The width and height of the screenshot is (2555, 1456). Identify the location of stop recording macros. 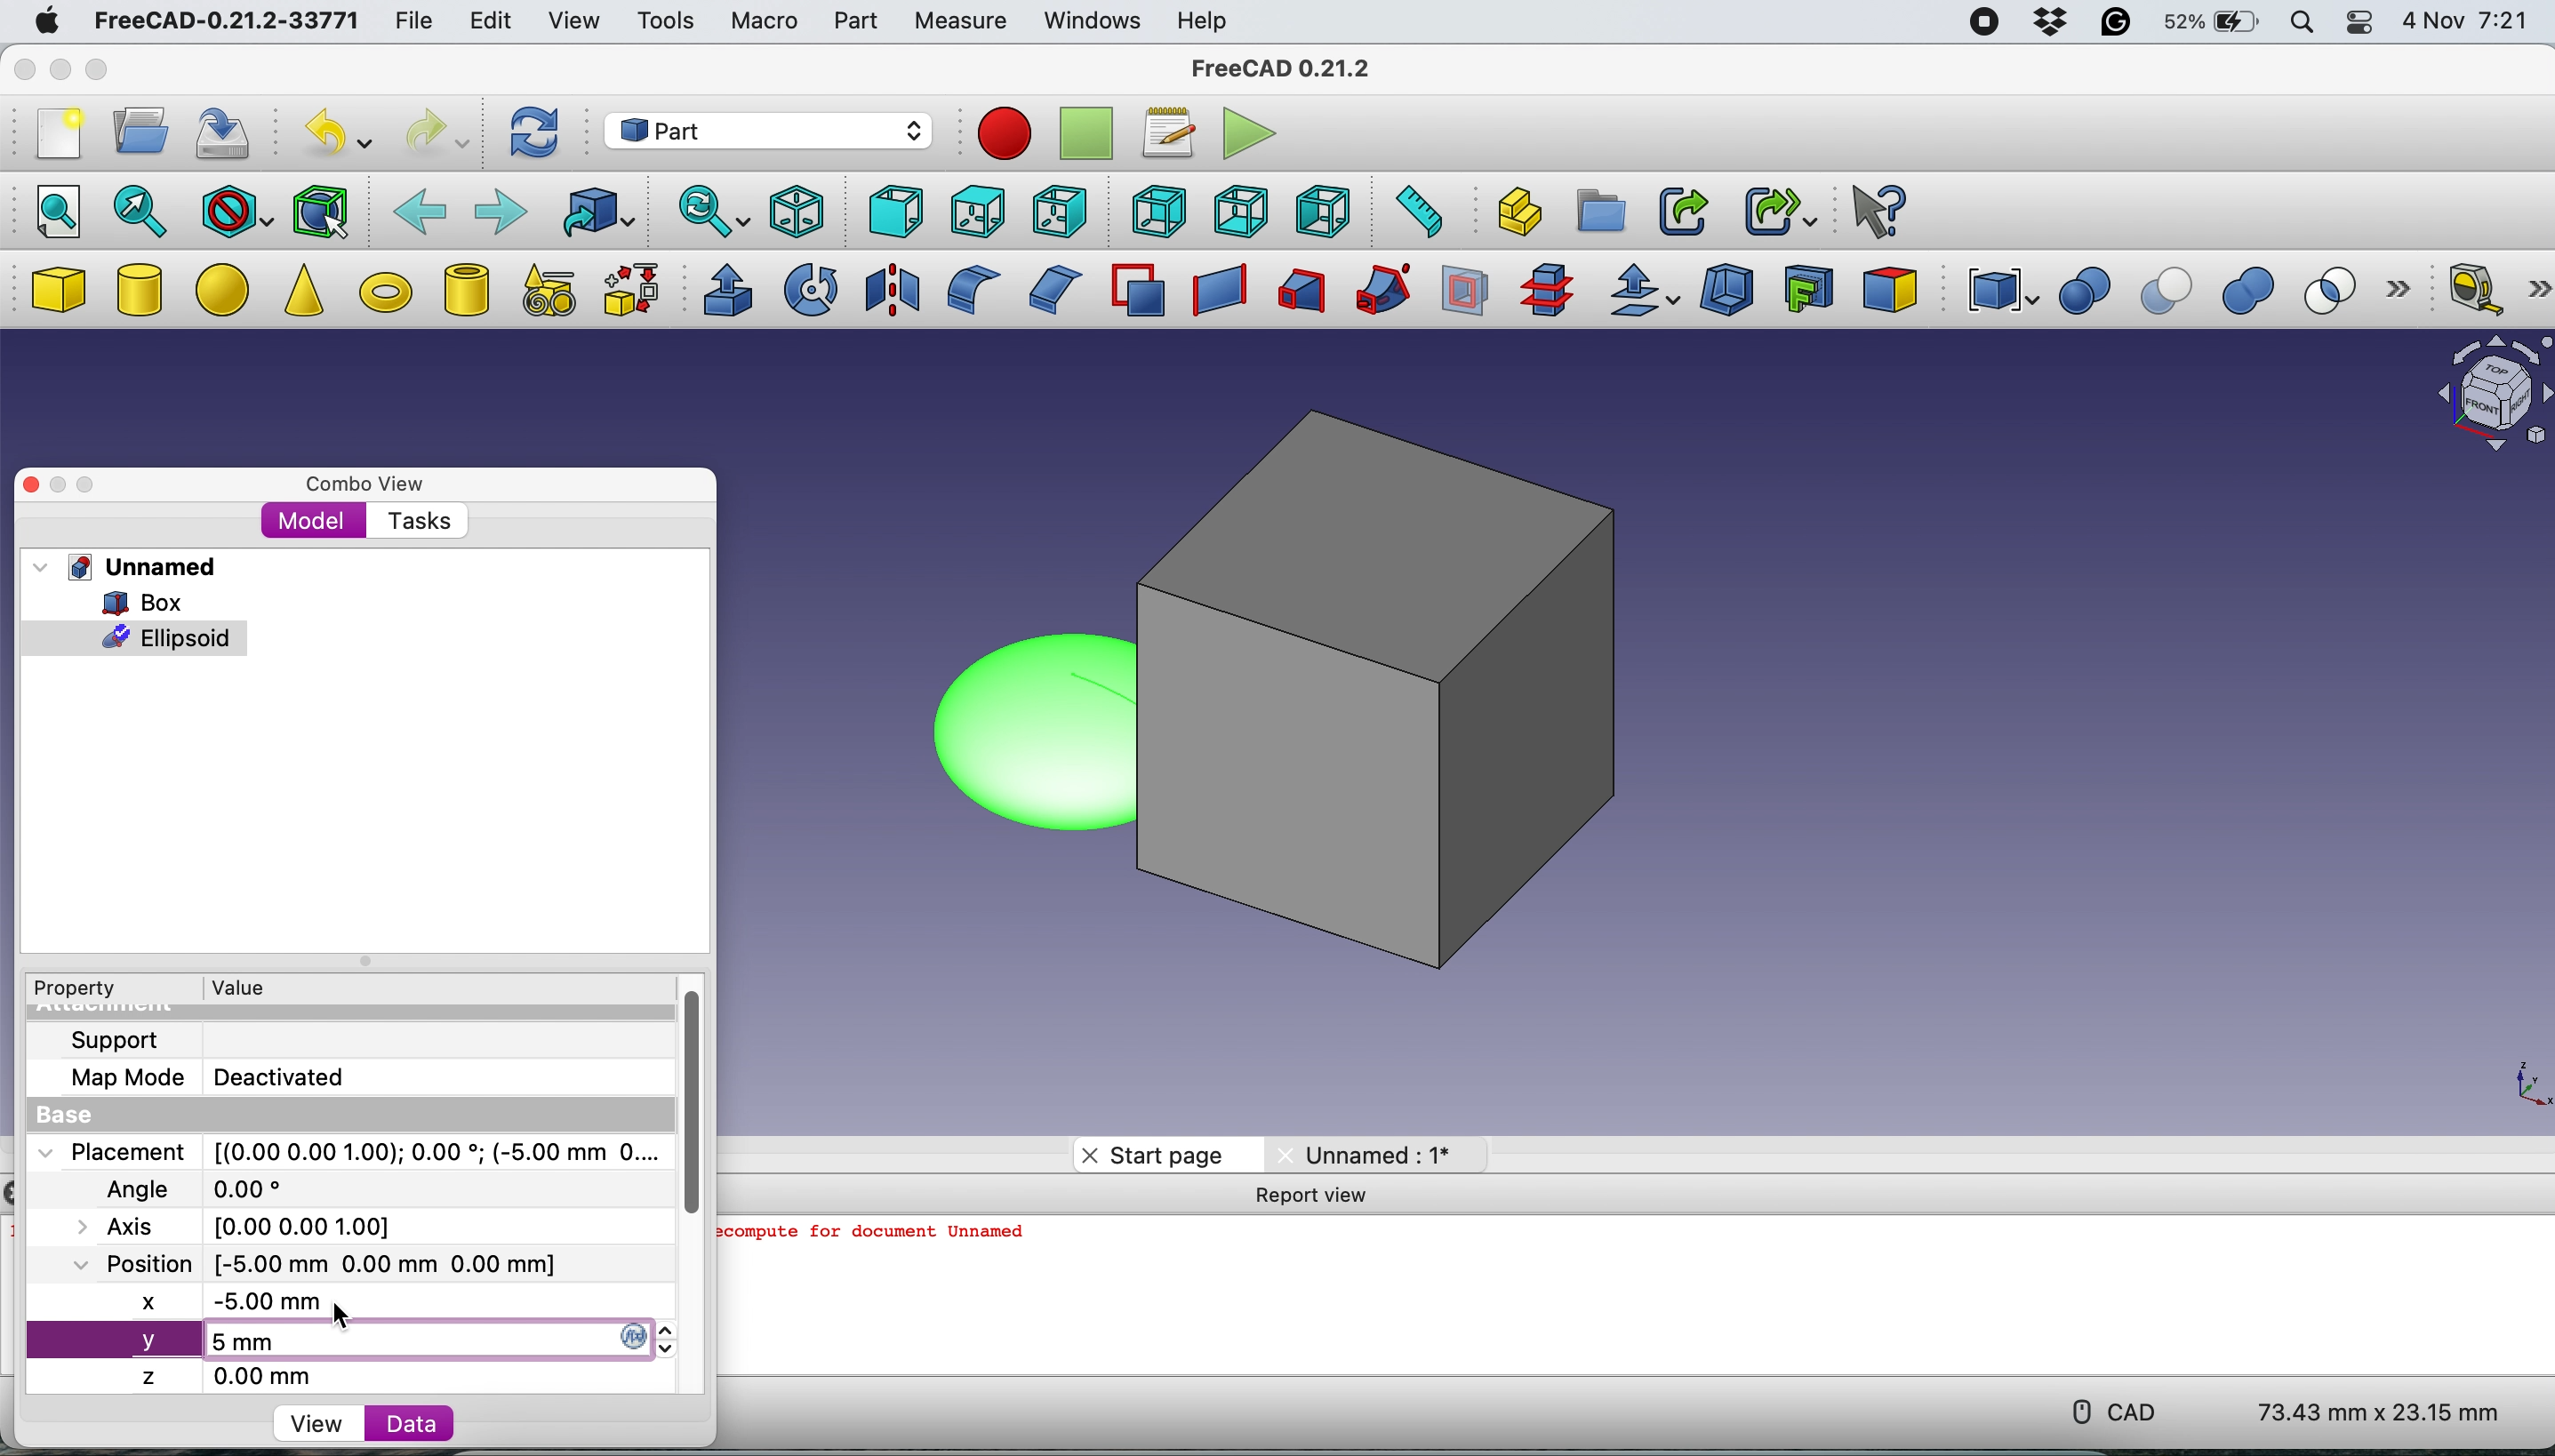
(1089, 135).